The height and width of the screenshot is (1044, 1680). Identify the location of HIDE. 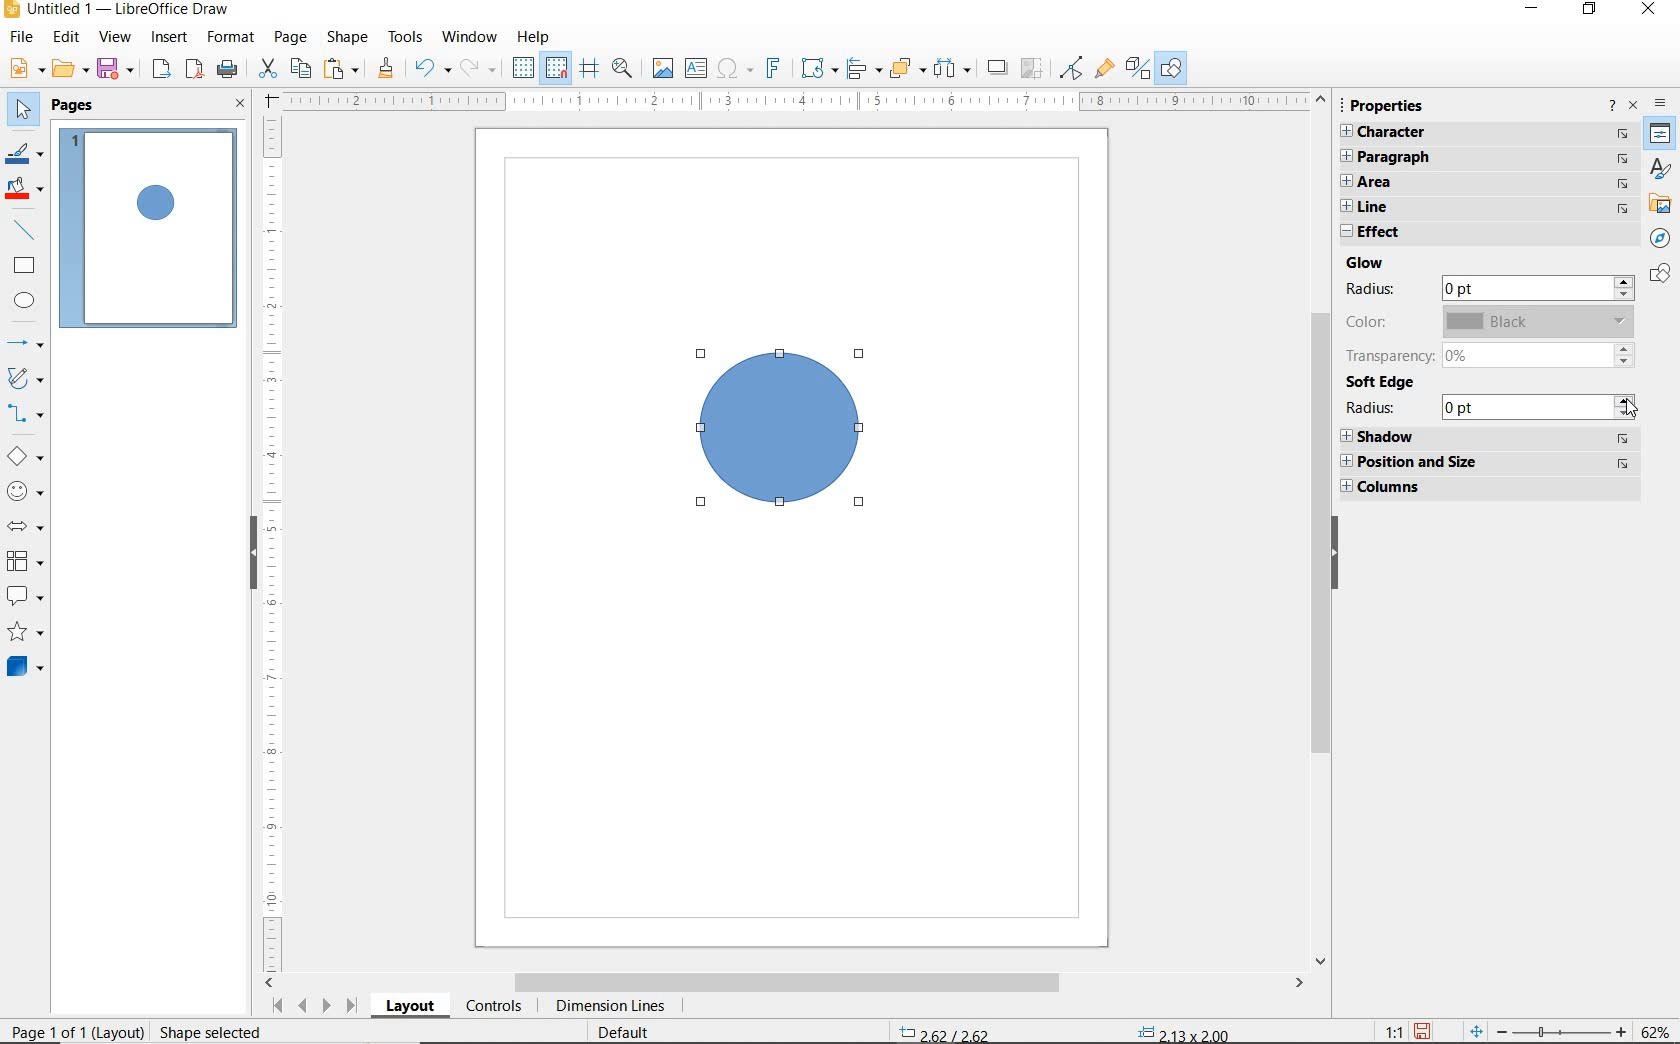
(1346, 553).